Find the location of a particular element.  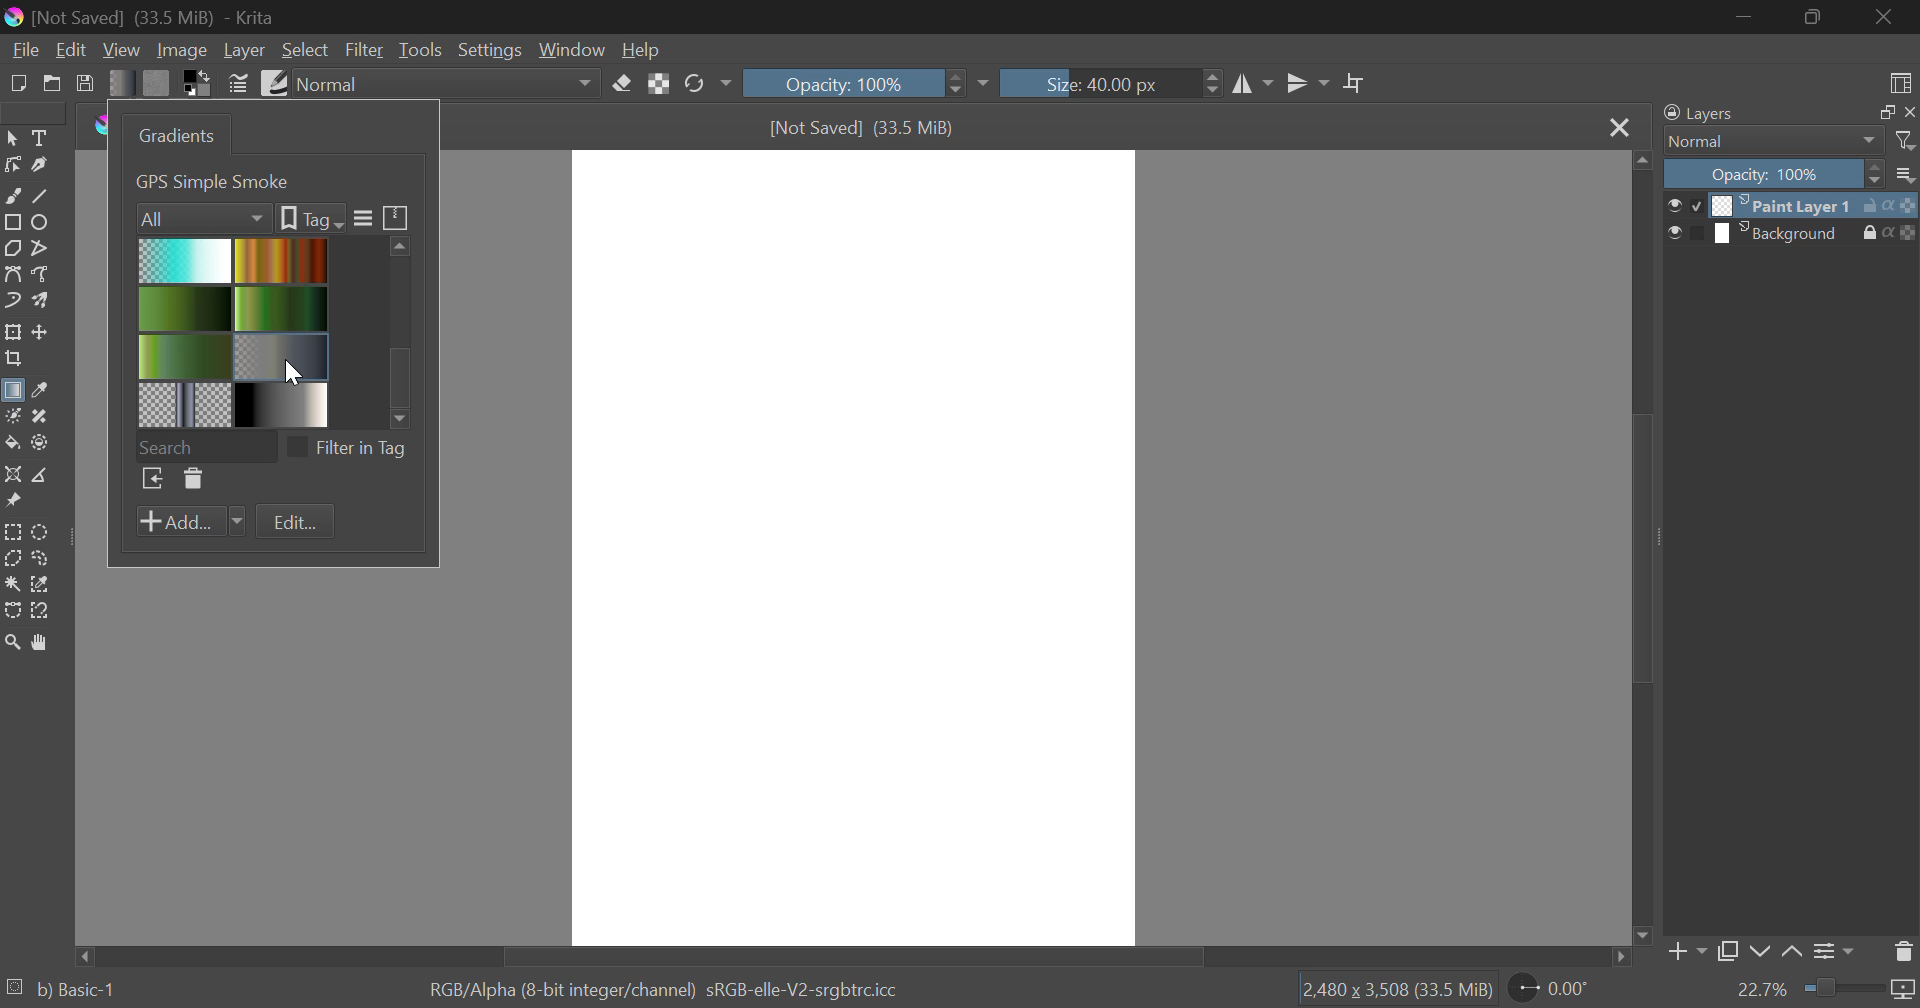

Close is located at coordinates (1890, 17).